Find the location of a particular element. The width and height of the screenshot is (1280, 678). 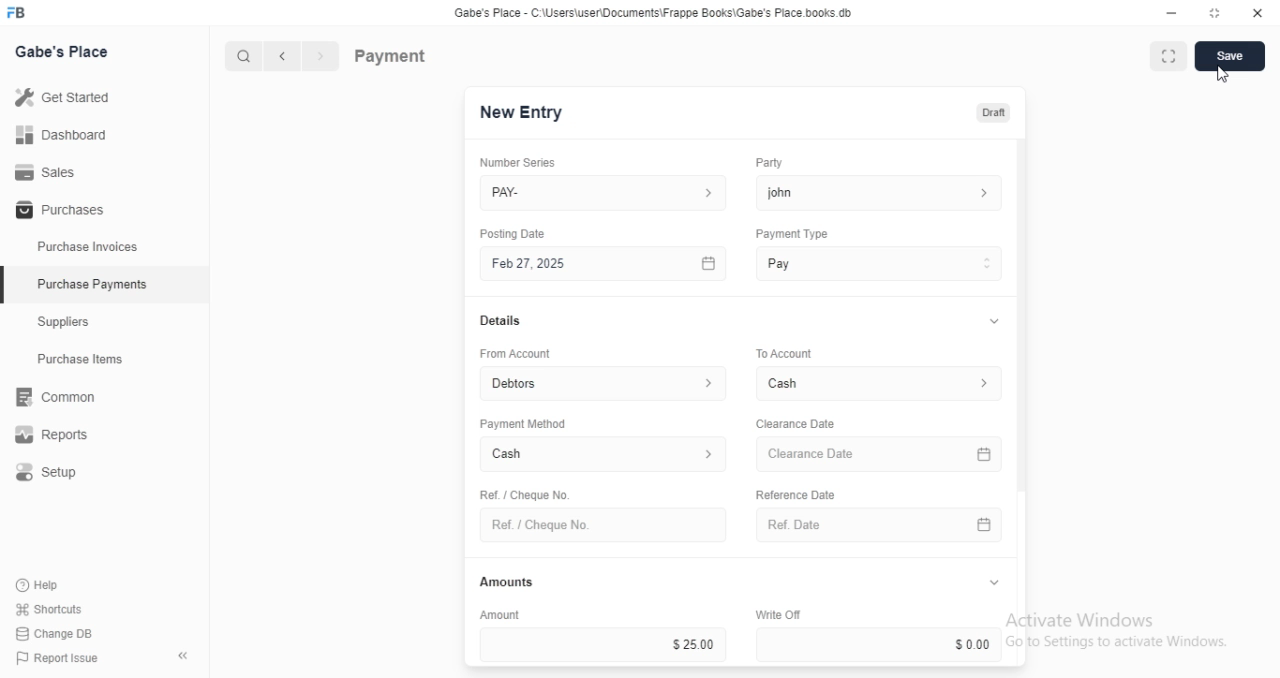

Sales is located at coordinates (45, 171).